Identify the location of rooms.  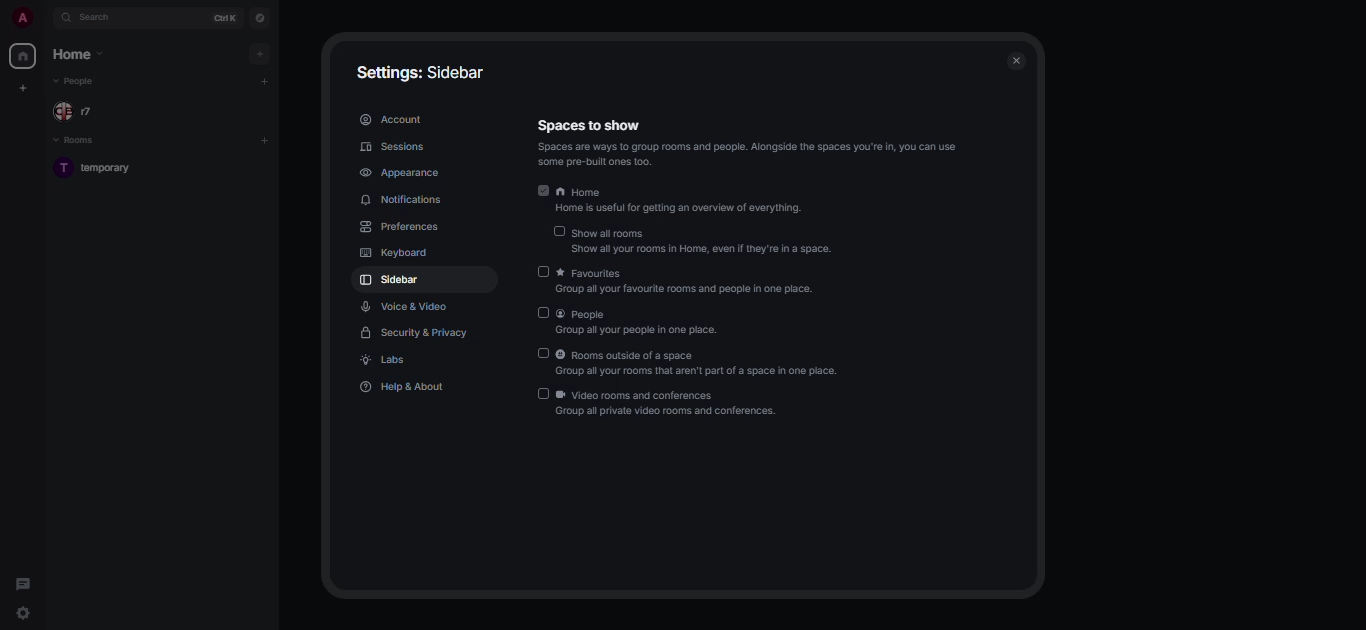
(89, 141).